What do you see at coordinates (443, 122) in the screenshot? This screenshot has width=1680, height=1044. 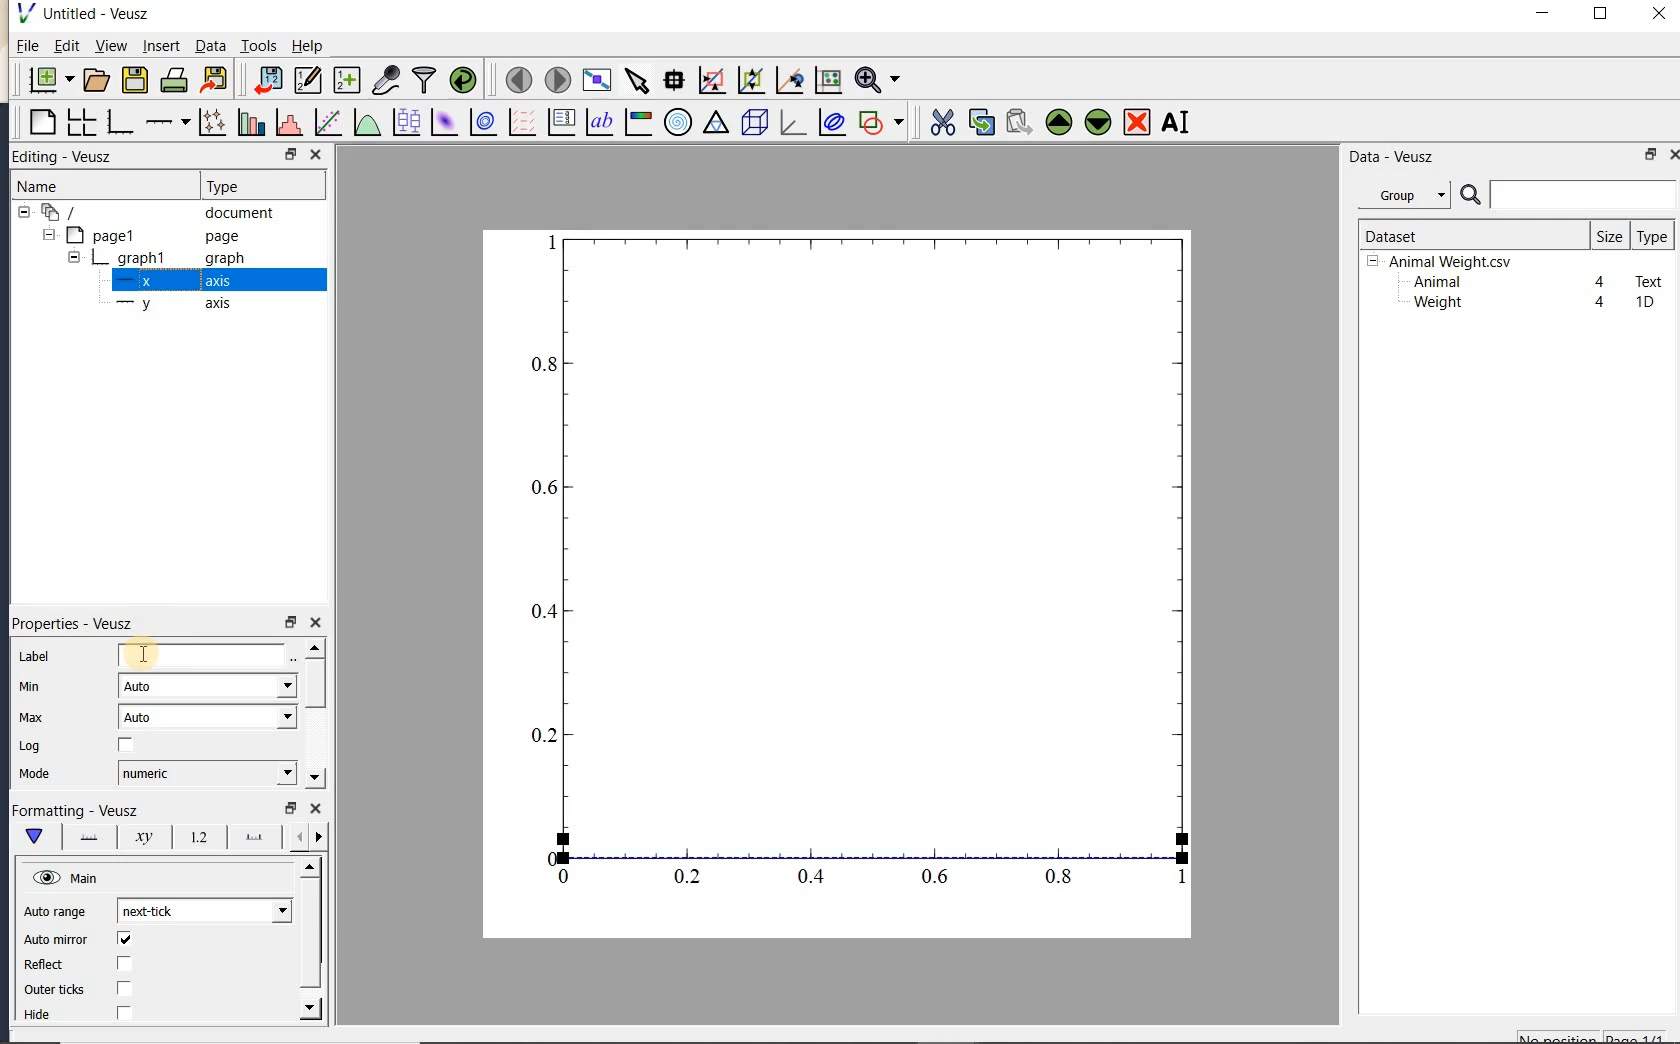 I see `plot a 2d dataset as an image` at bounding box center [443, 122].